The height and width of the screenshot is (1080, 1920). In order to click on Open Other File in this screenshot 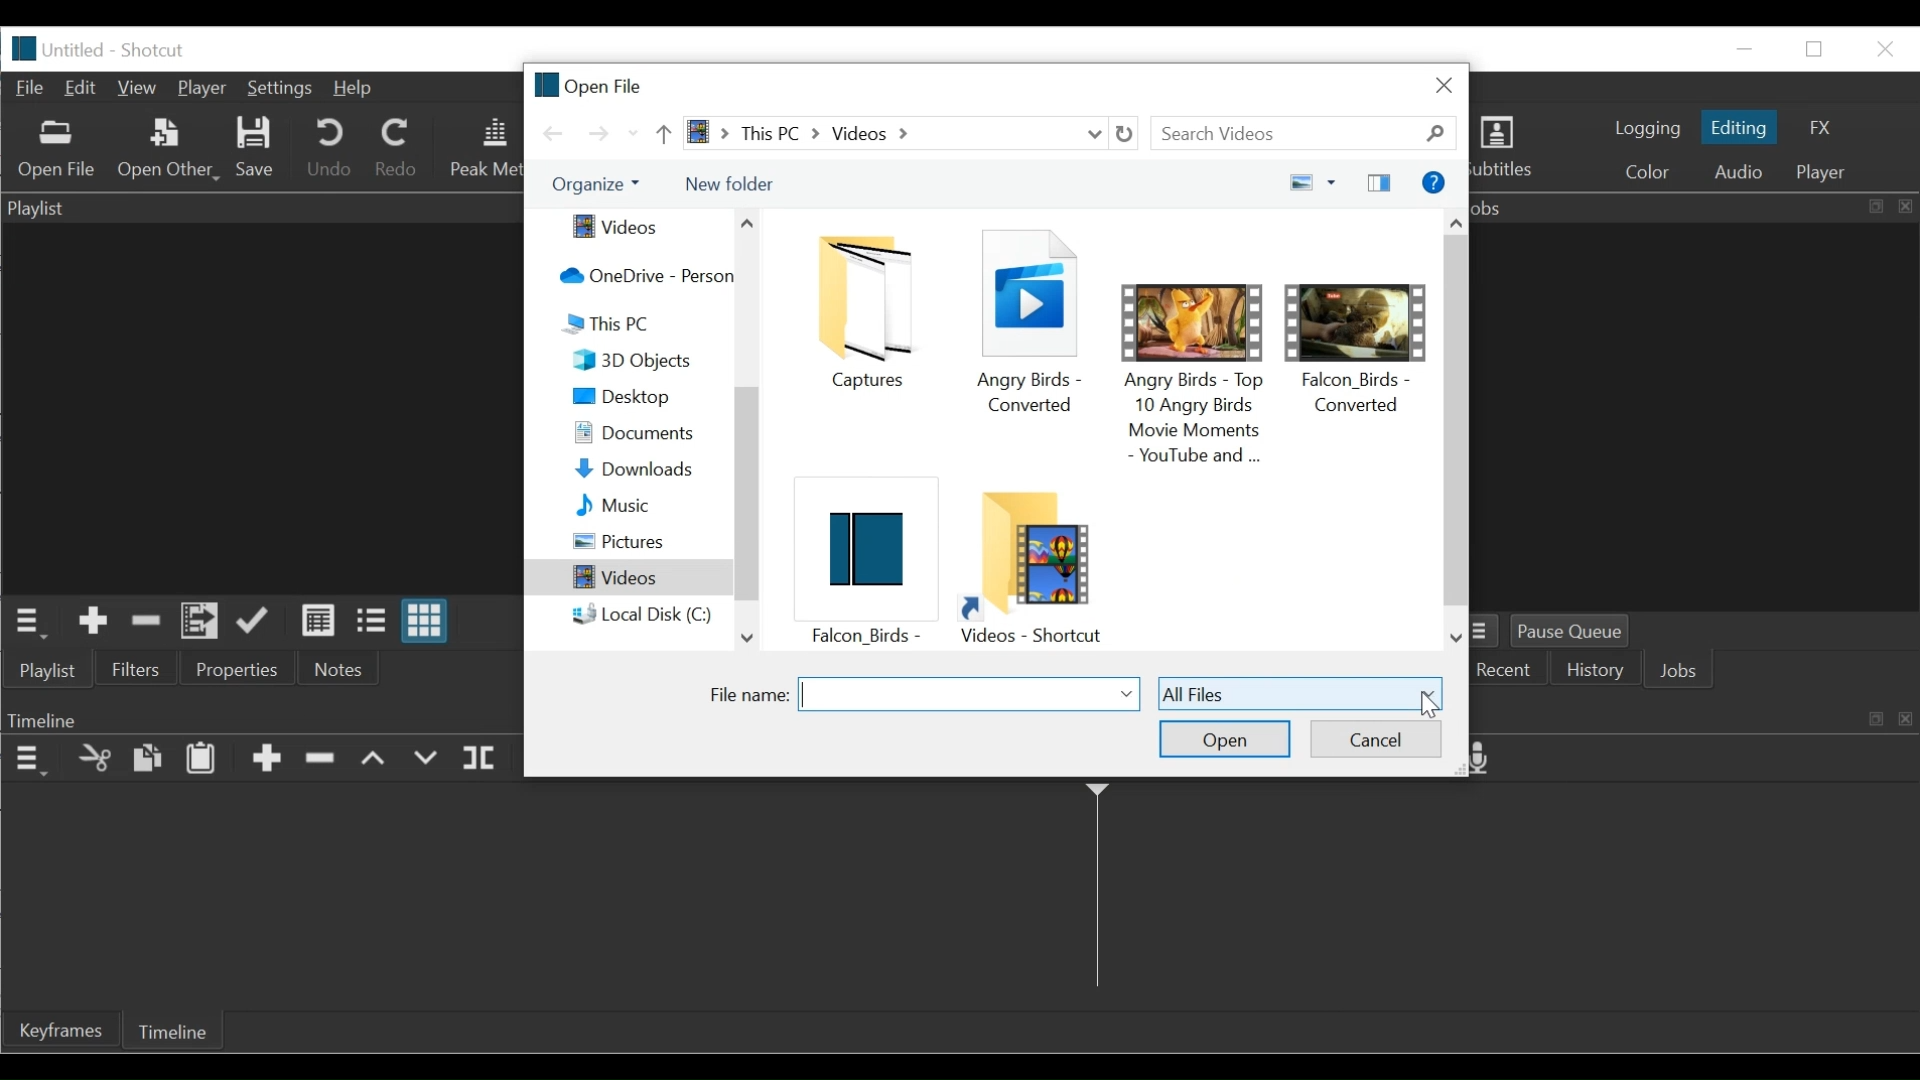, I will do `click(57, 150)`.